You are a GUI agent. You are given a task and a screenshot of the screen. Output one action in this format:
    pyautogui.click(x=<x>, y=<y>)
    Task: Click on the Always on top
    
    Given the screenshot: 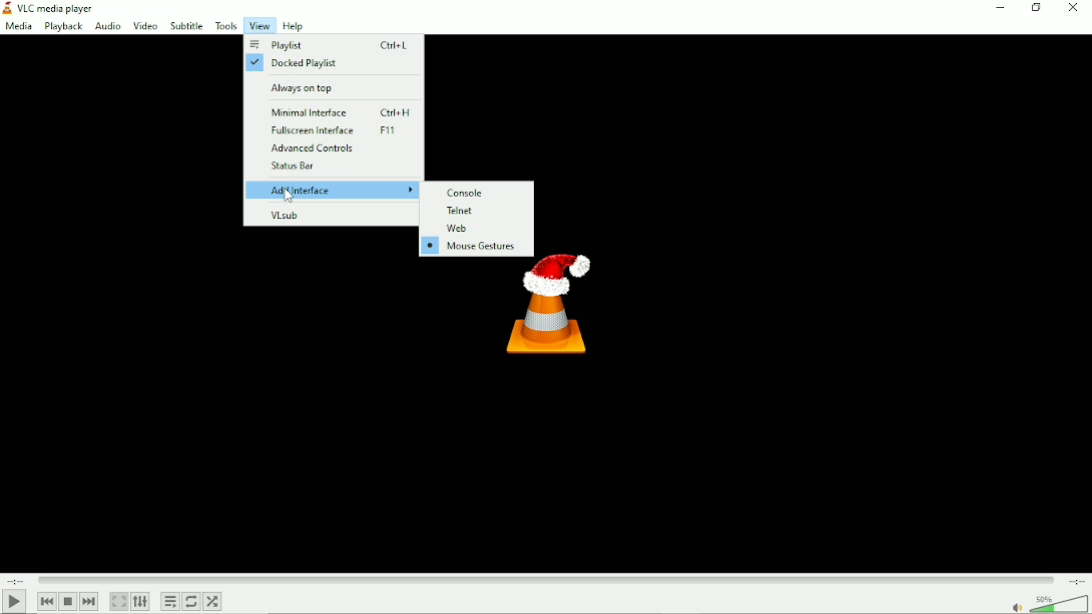 What is the action you would take?
    pyautogui.click(x=332, y=86)
    